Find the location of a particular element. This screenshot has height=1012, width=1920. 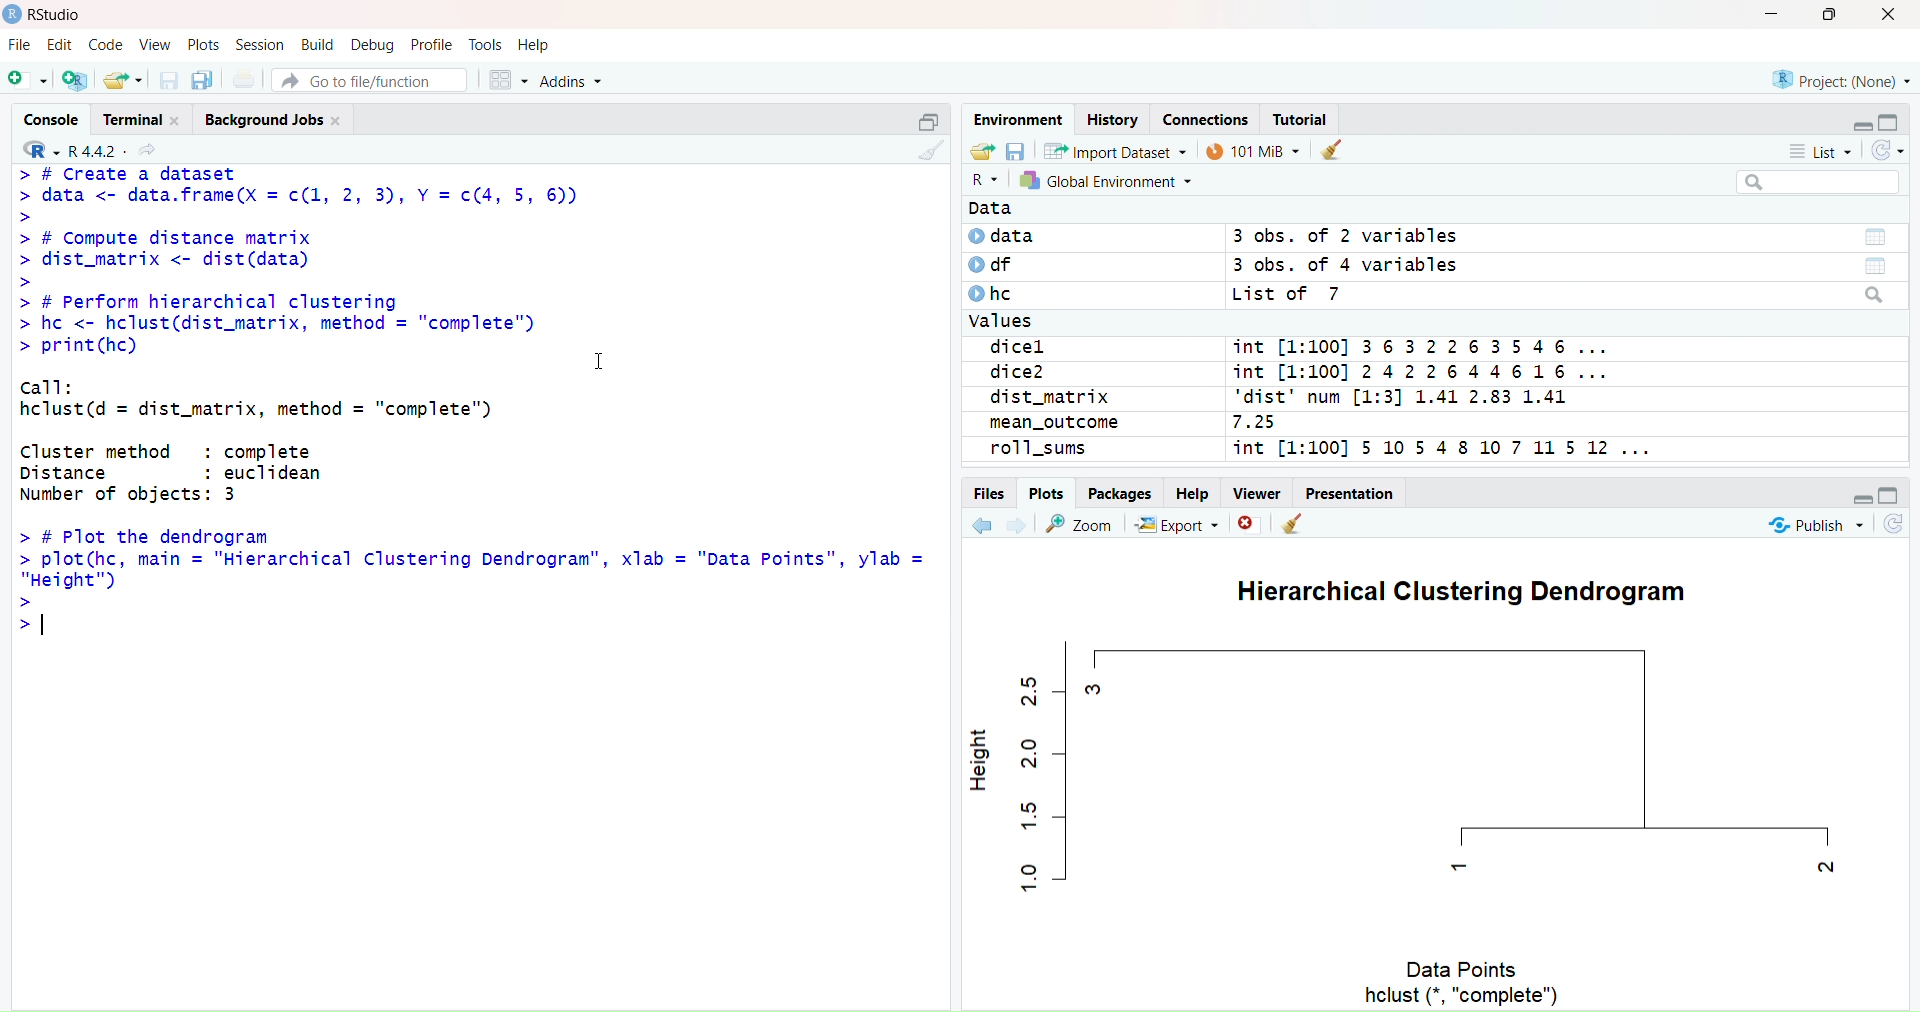

Go back to the previous source location (Ctrl + F9) is located at coordinates (982, 524).